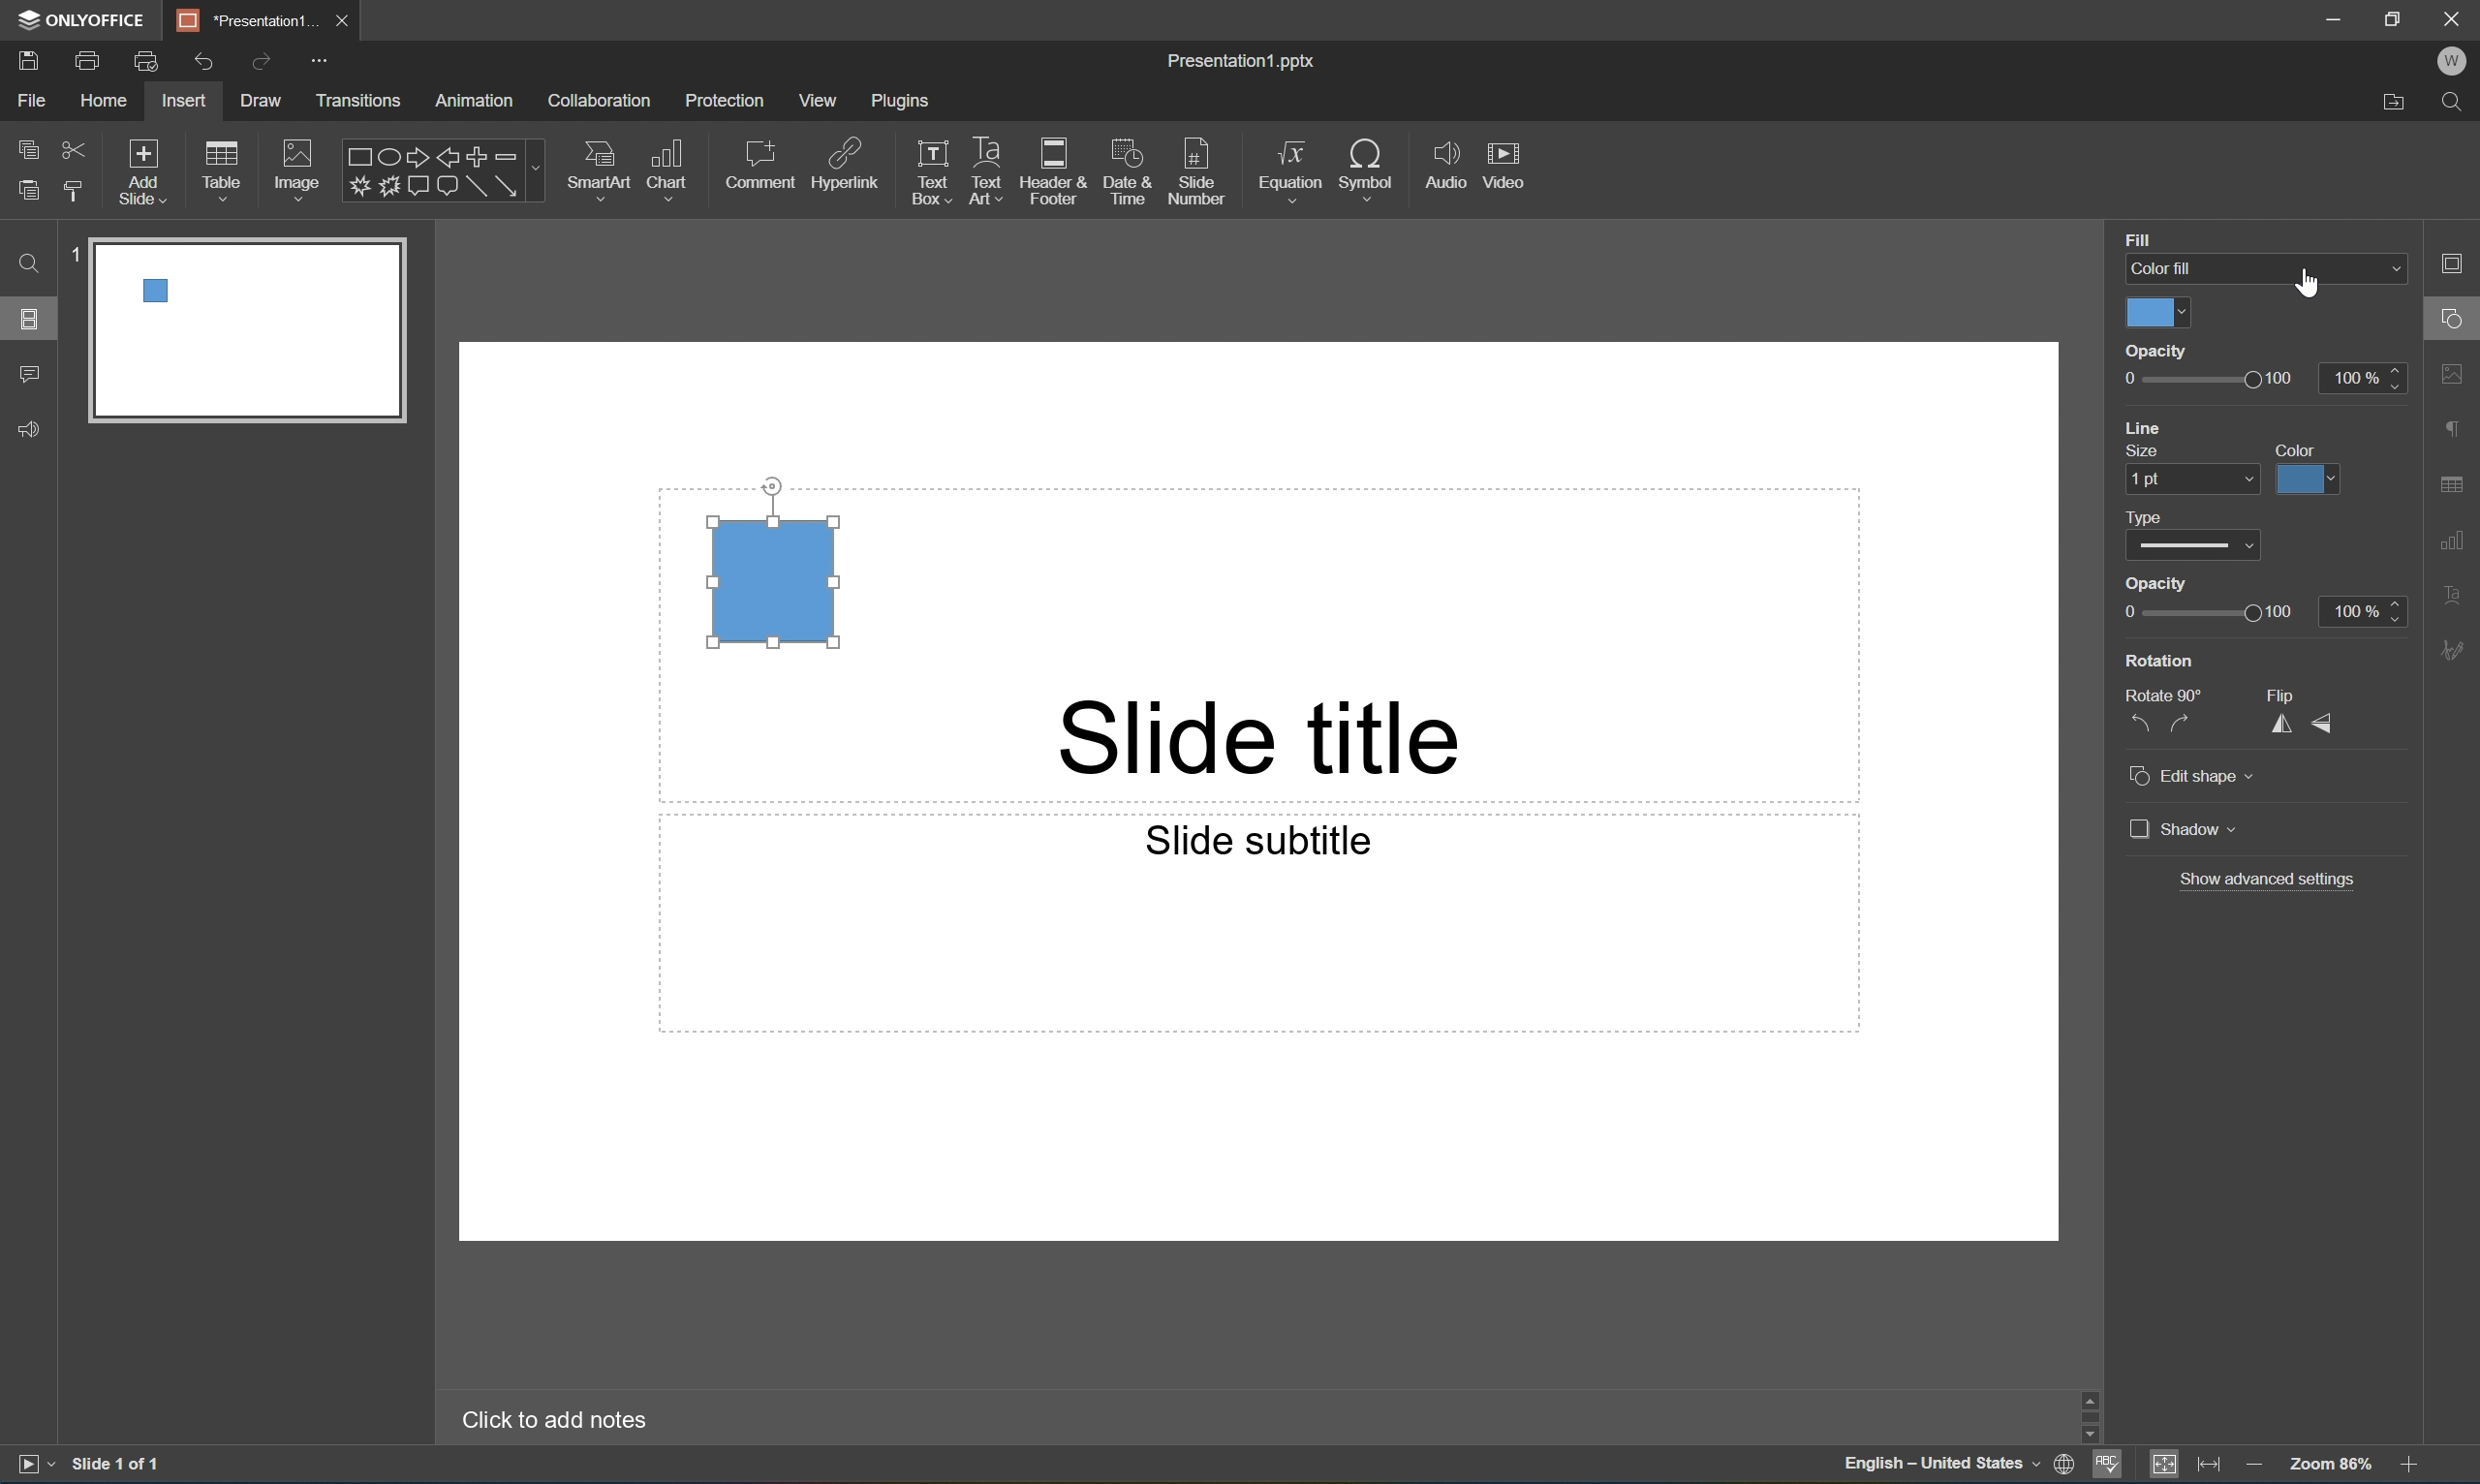 Image resolution: width=2480 pixels, height=1484 pixels. Describe the element at coordinates (784, 583) in the screenshot. I see `Rectangle` at that location.